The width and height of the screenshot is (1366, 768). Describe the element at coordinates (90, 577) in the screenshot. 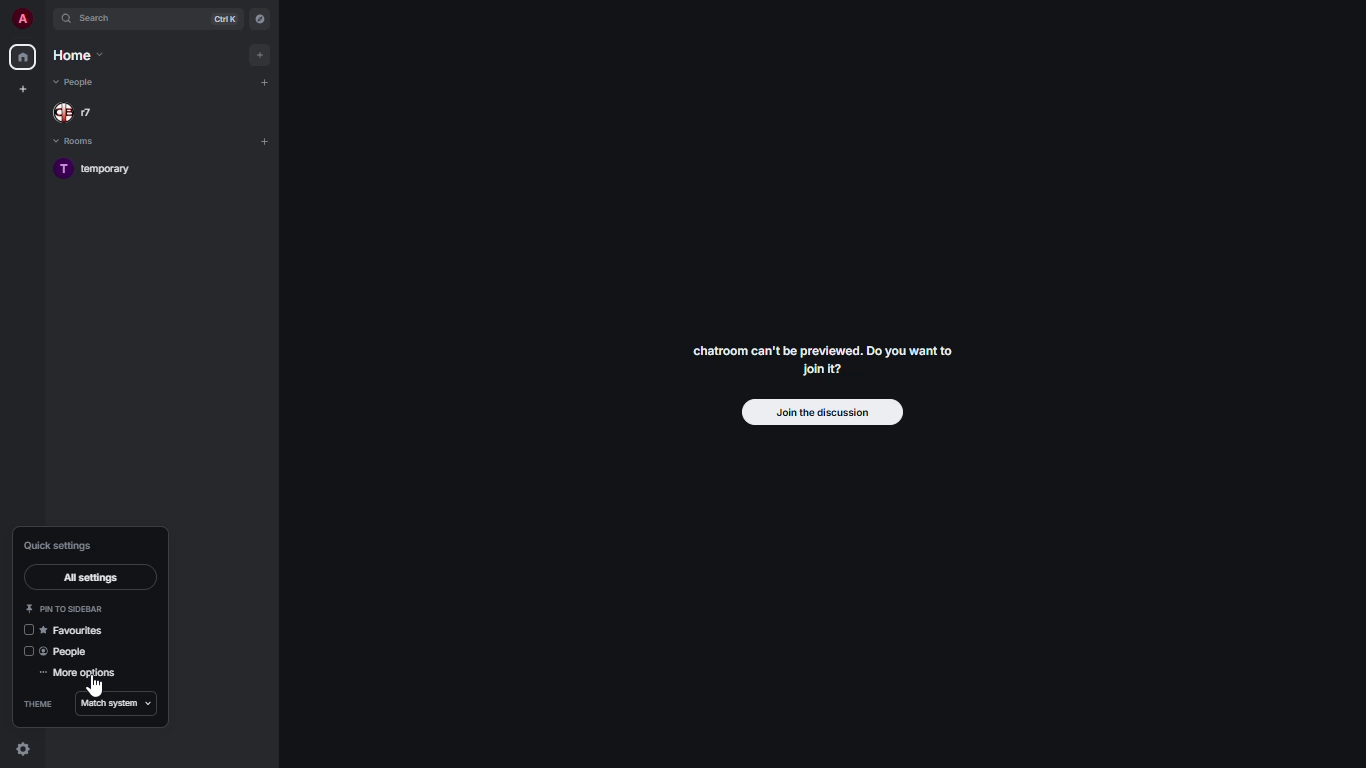

I see `all settings` at that location.